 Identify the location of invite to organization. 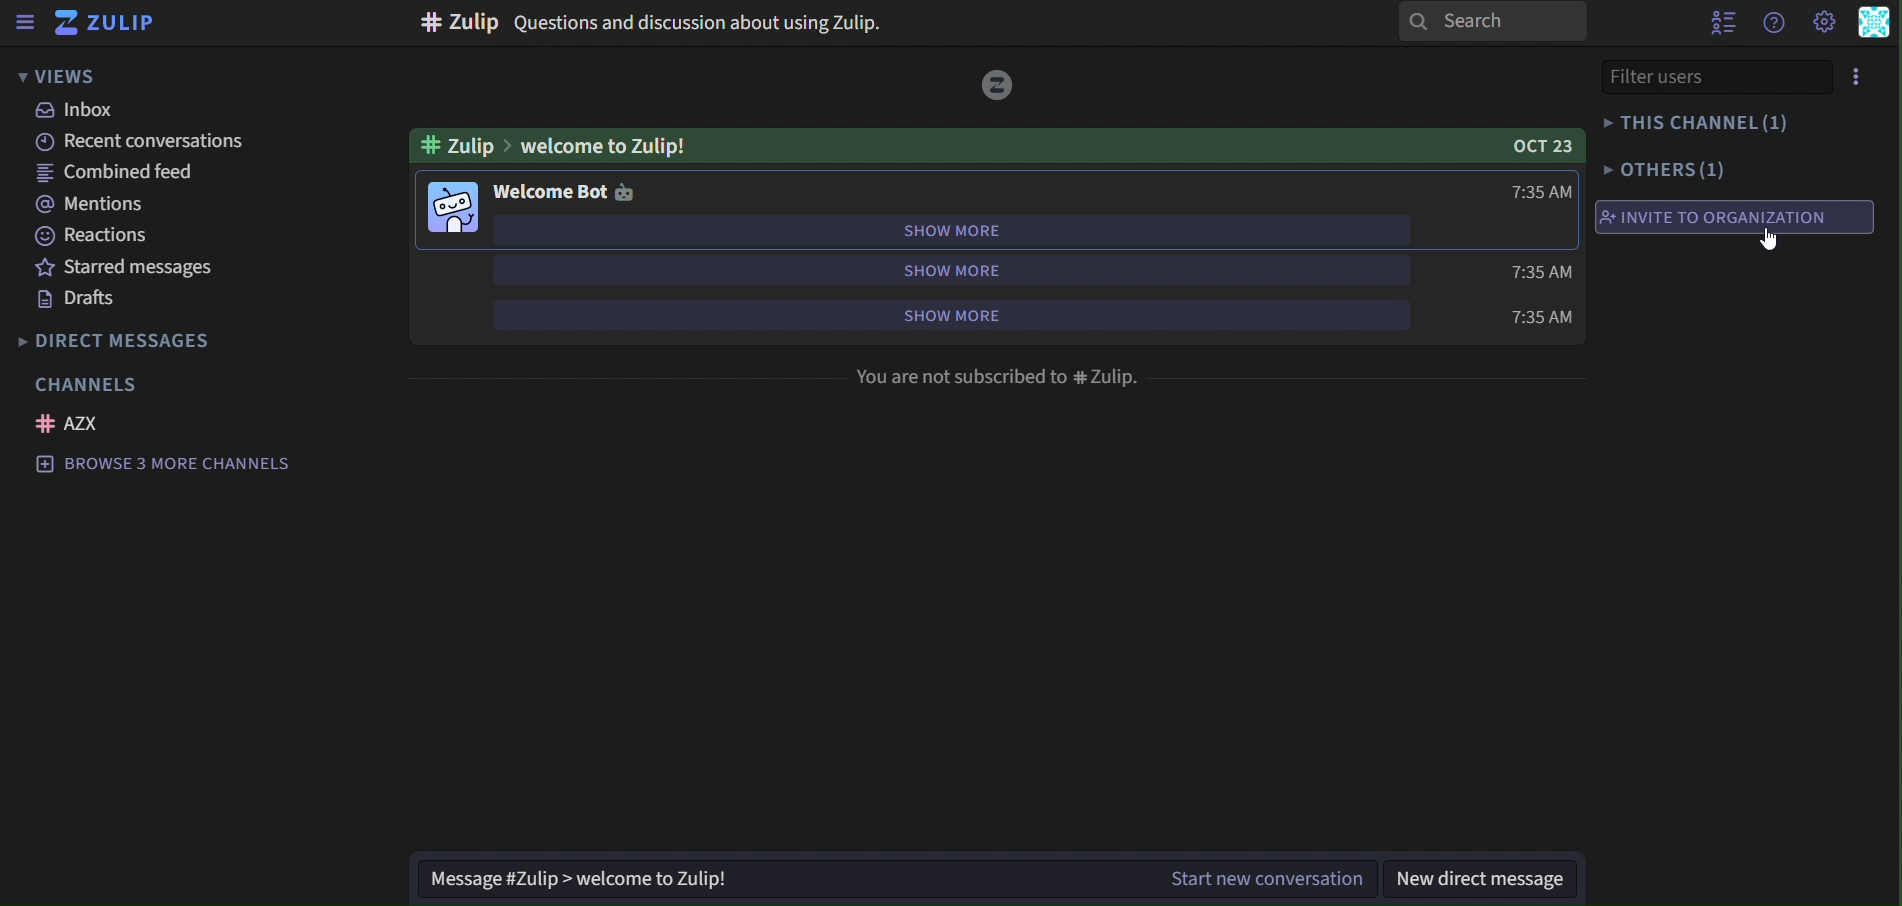
(1718, 216).